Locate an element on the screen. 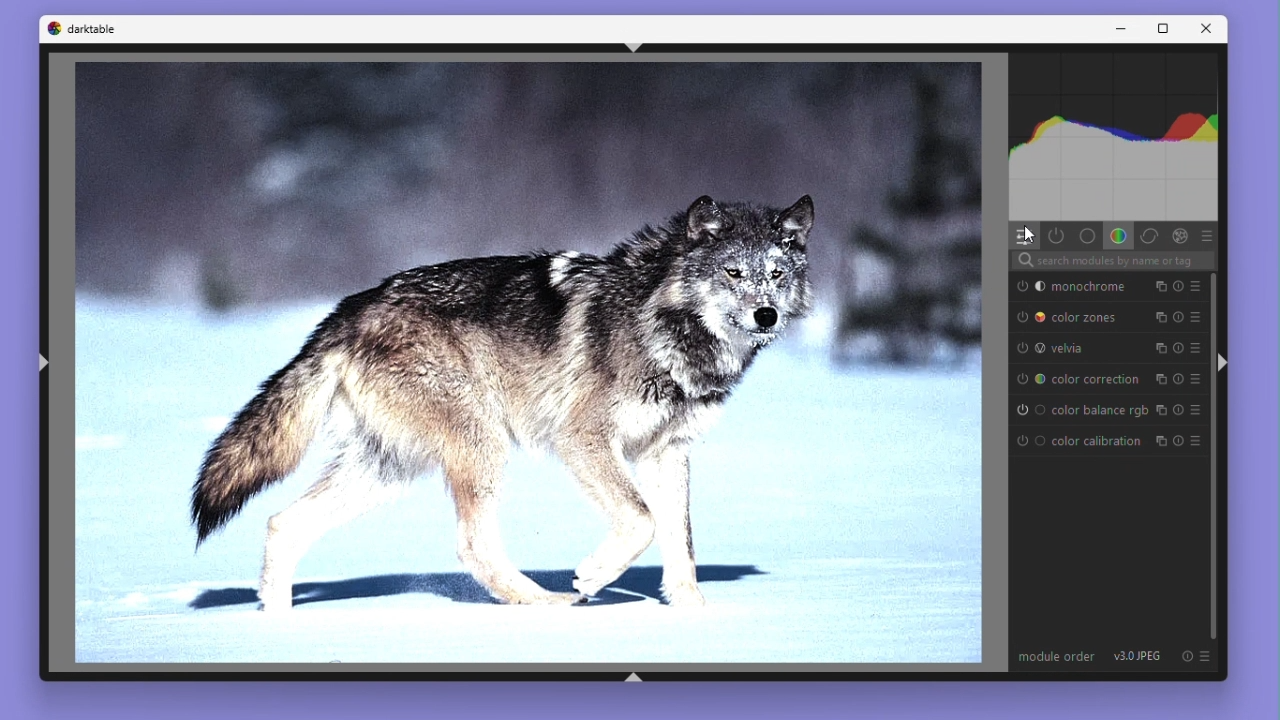 This screenshot has height=720, width=1280. quick access is located at coordinates (1024, 237).